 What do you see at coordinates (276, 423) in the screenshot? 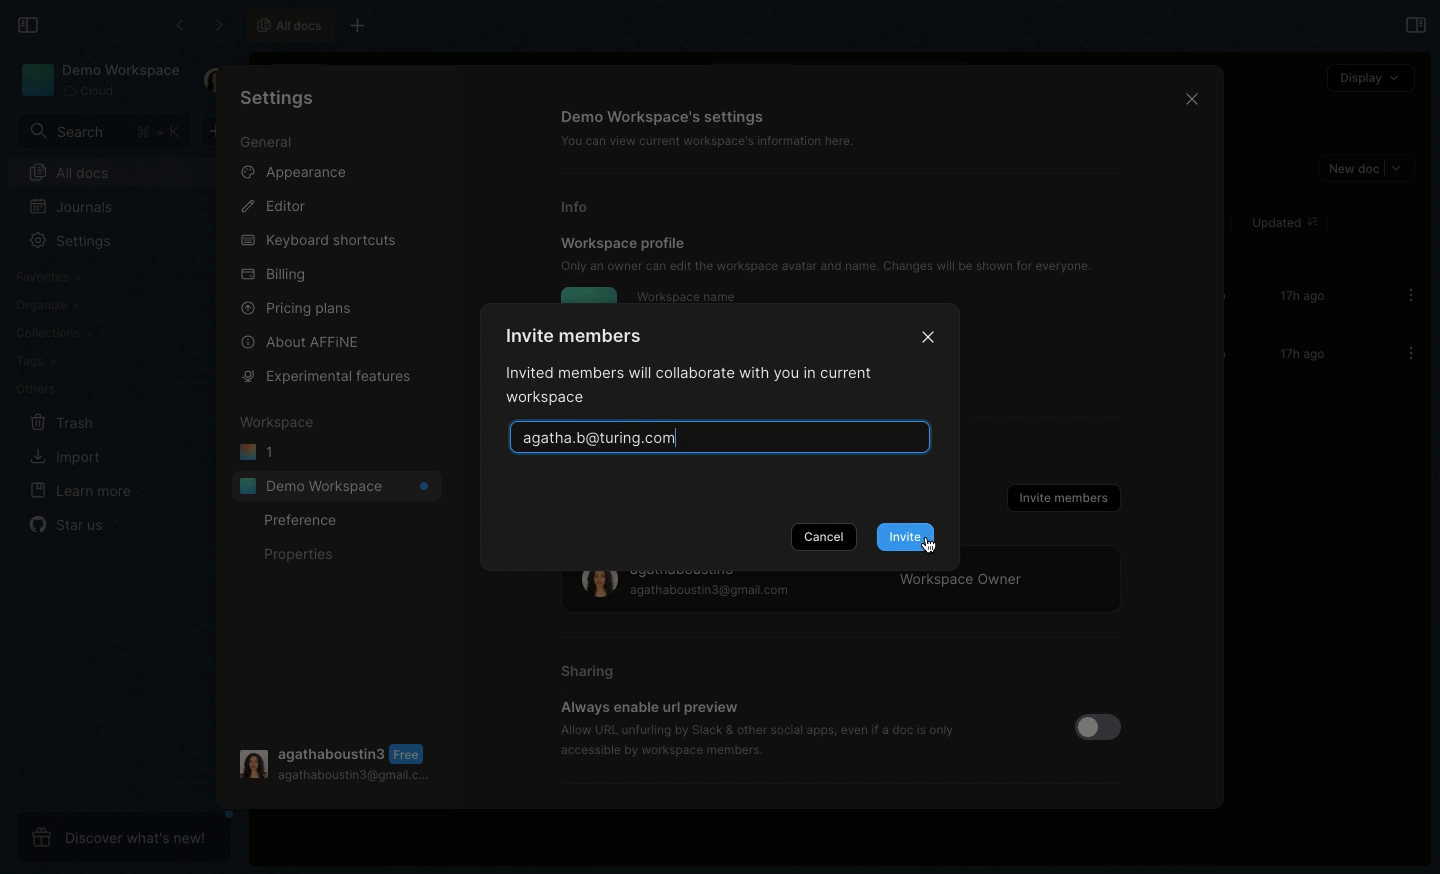
I see `Workspace` at bounding box center [276, 423].